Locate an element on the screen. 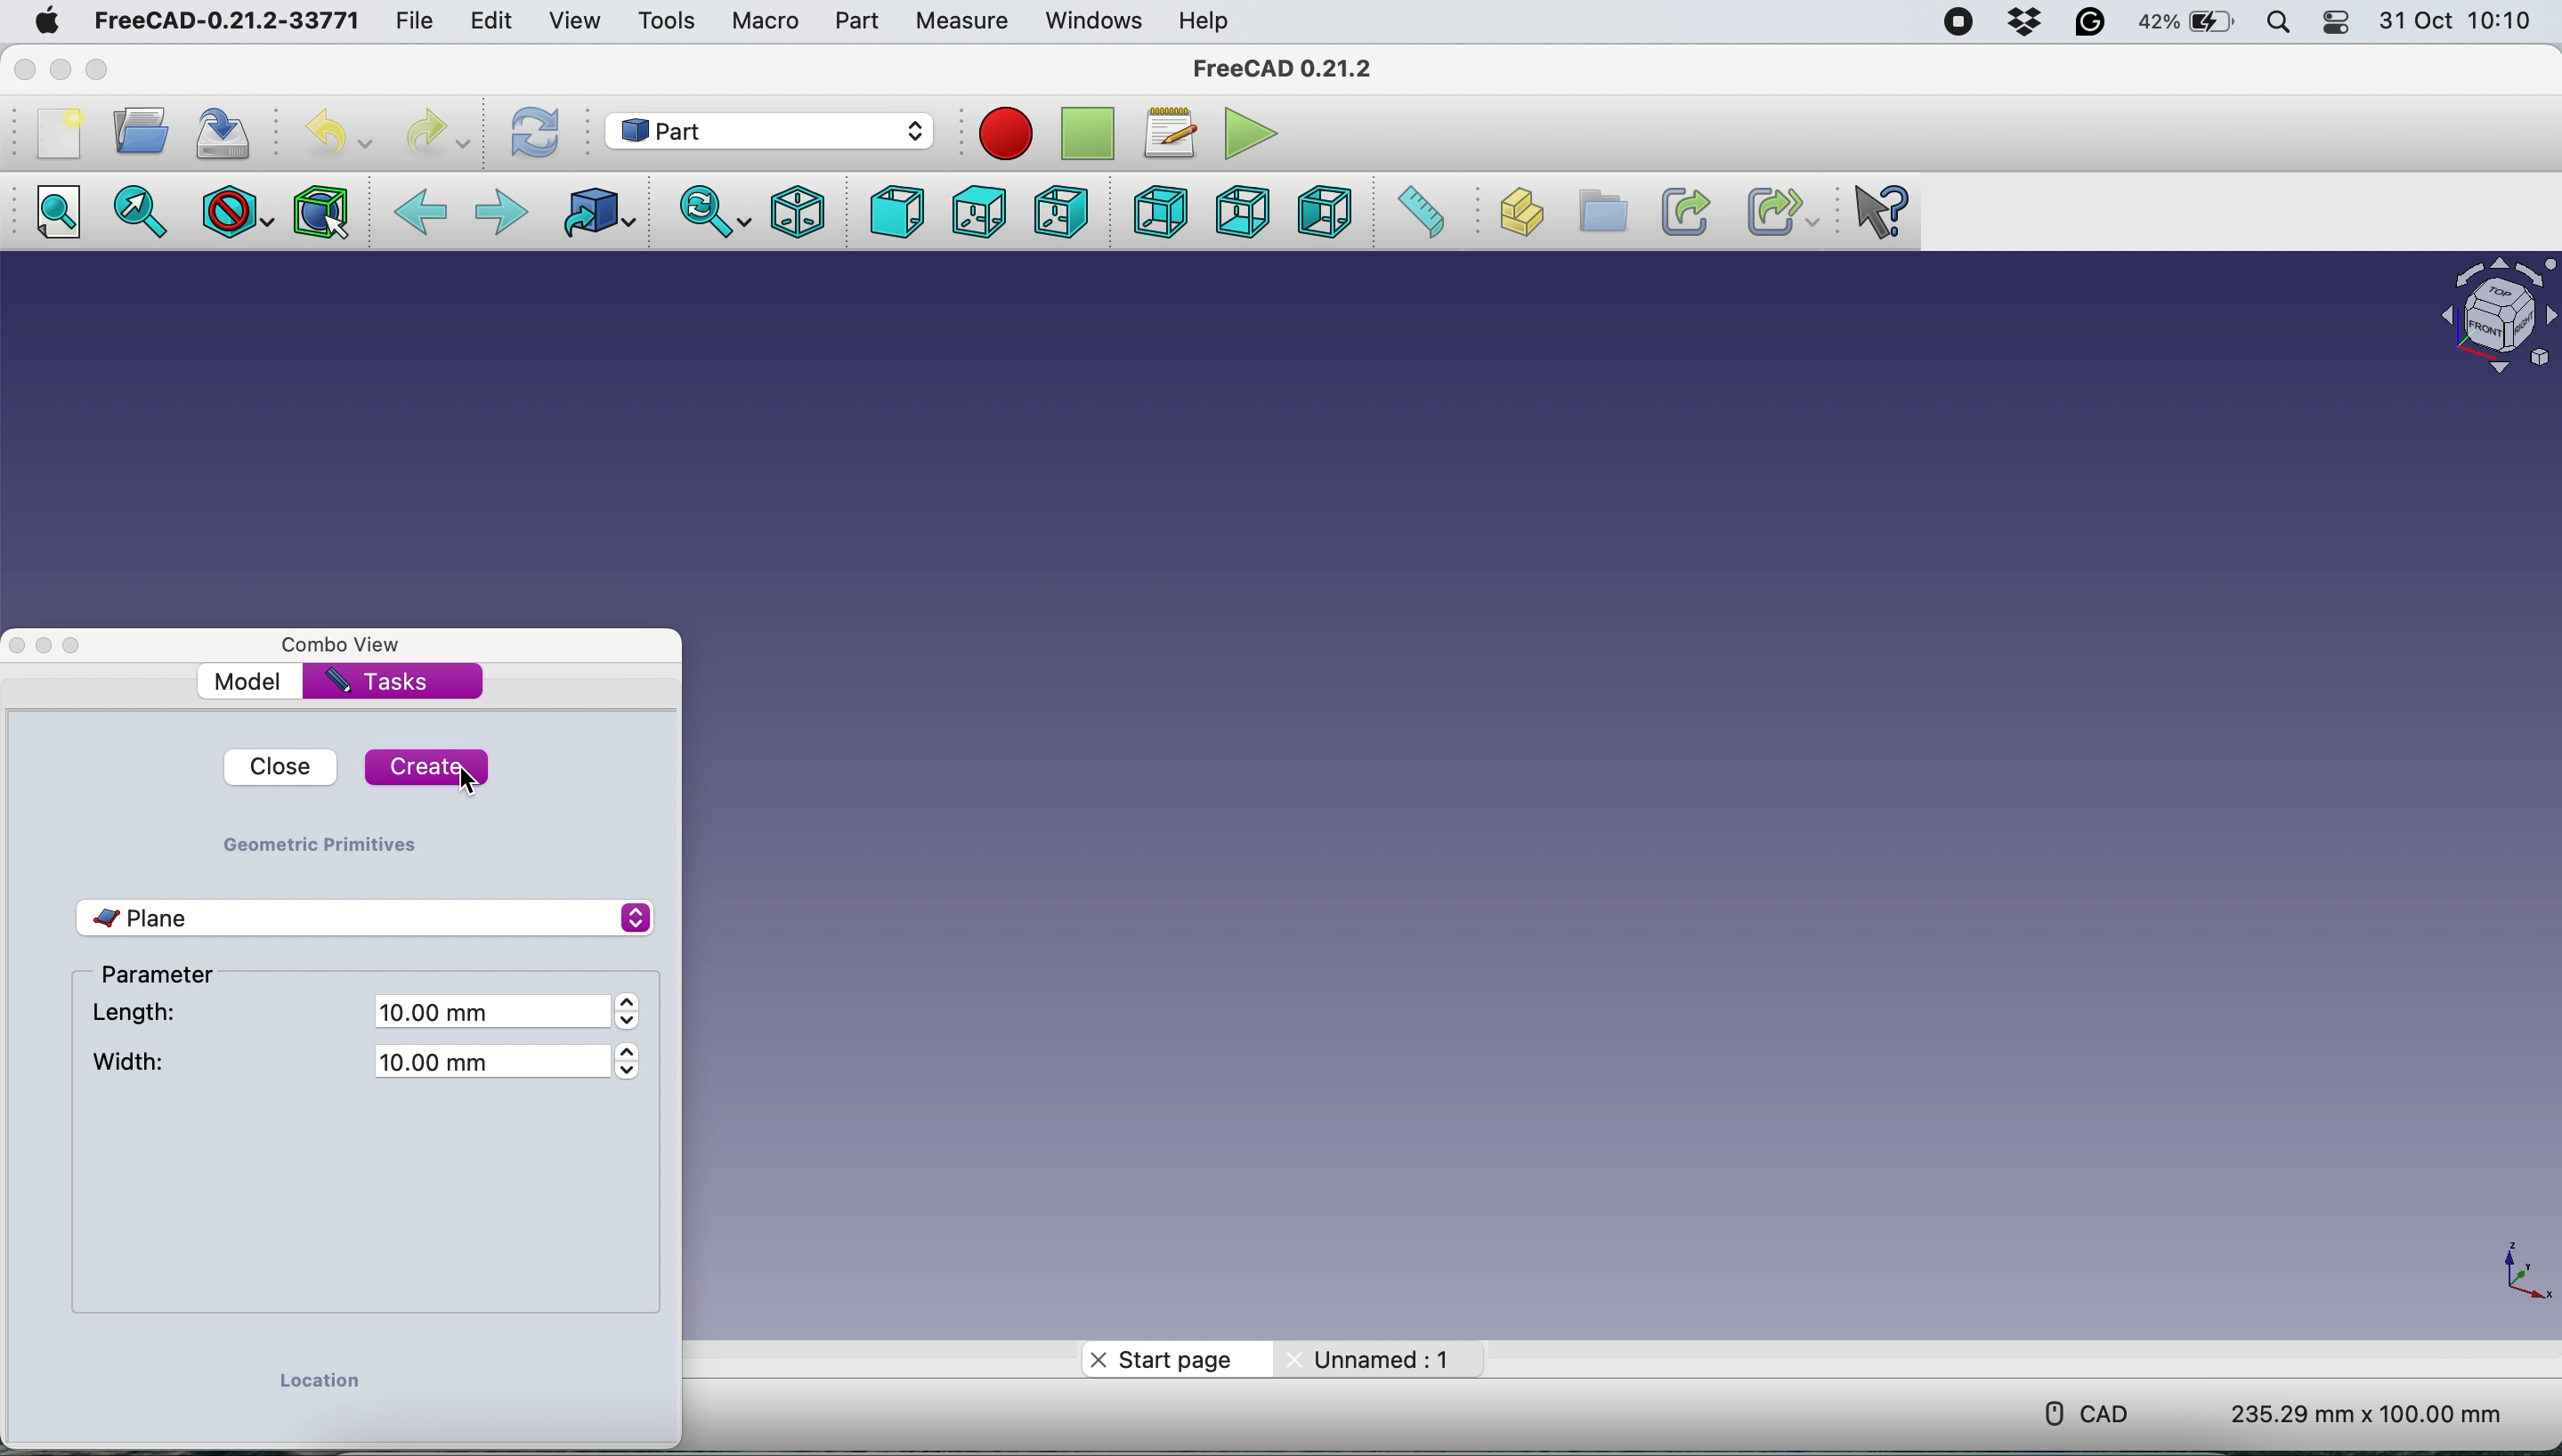 This screenshot has width=2562, height=1456. Maximize is located at coordinates (95, 71).